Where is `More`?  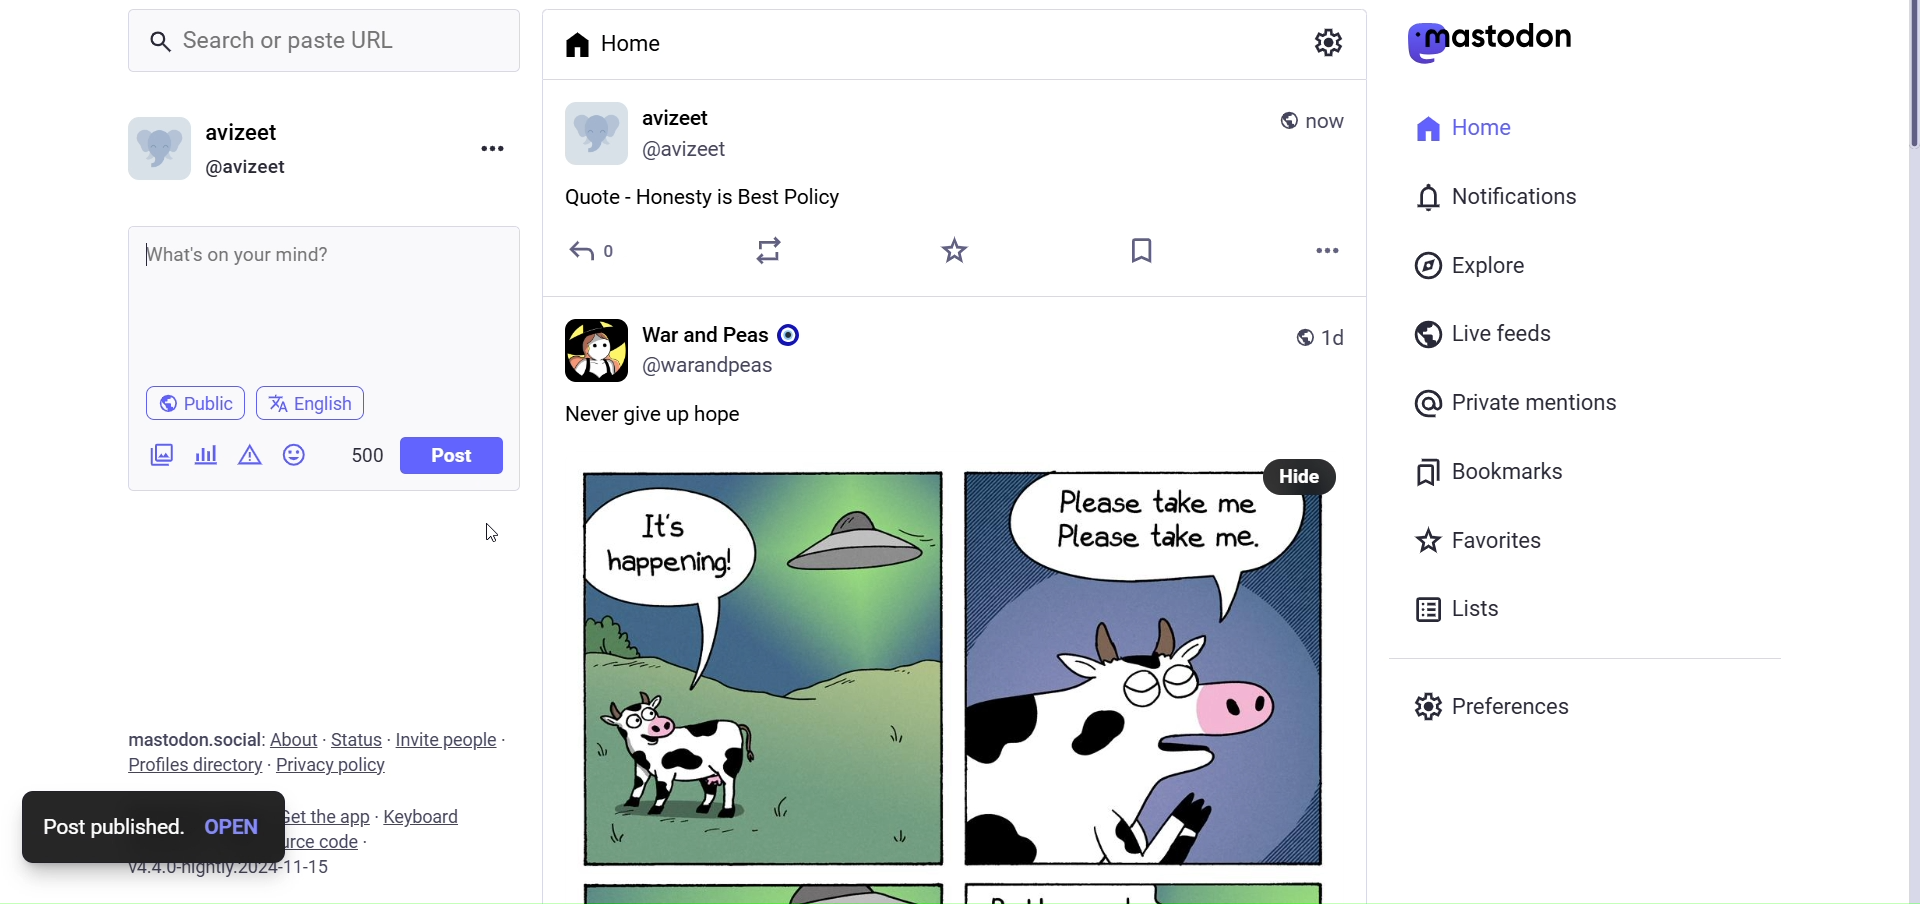
More is located at coordinates (1322, 247).